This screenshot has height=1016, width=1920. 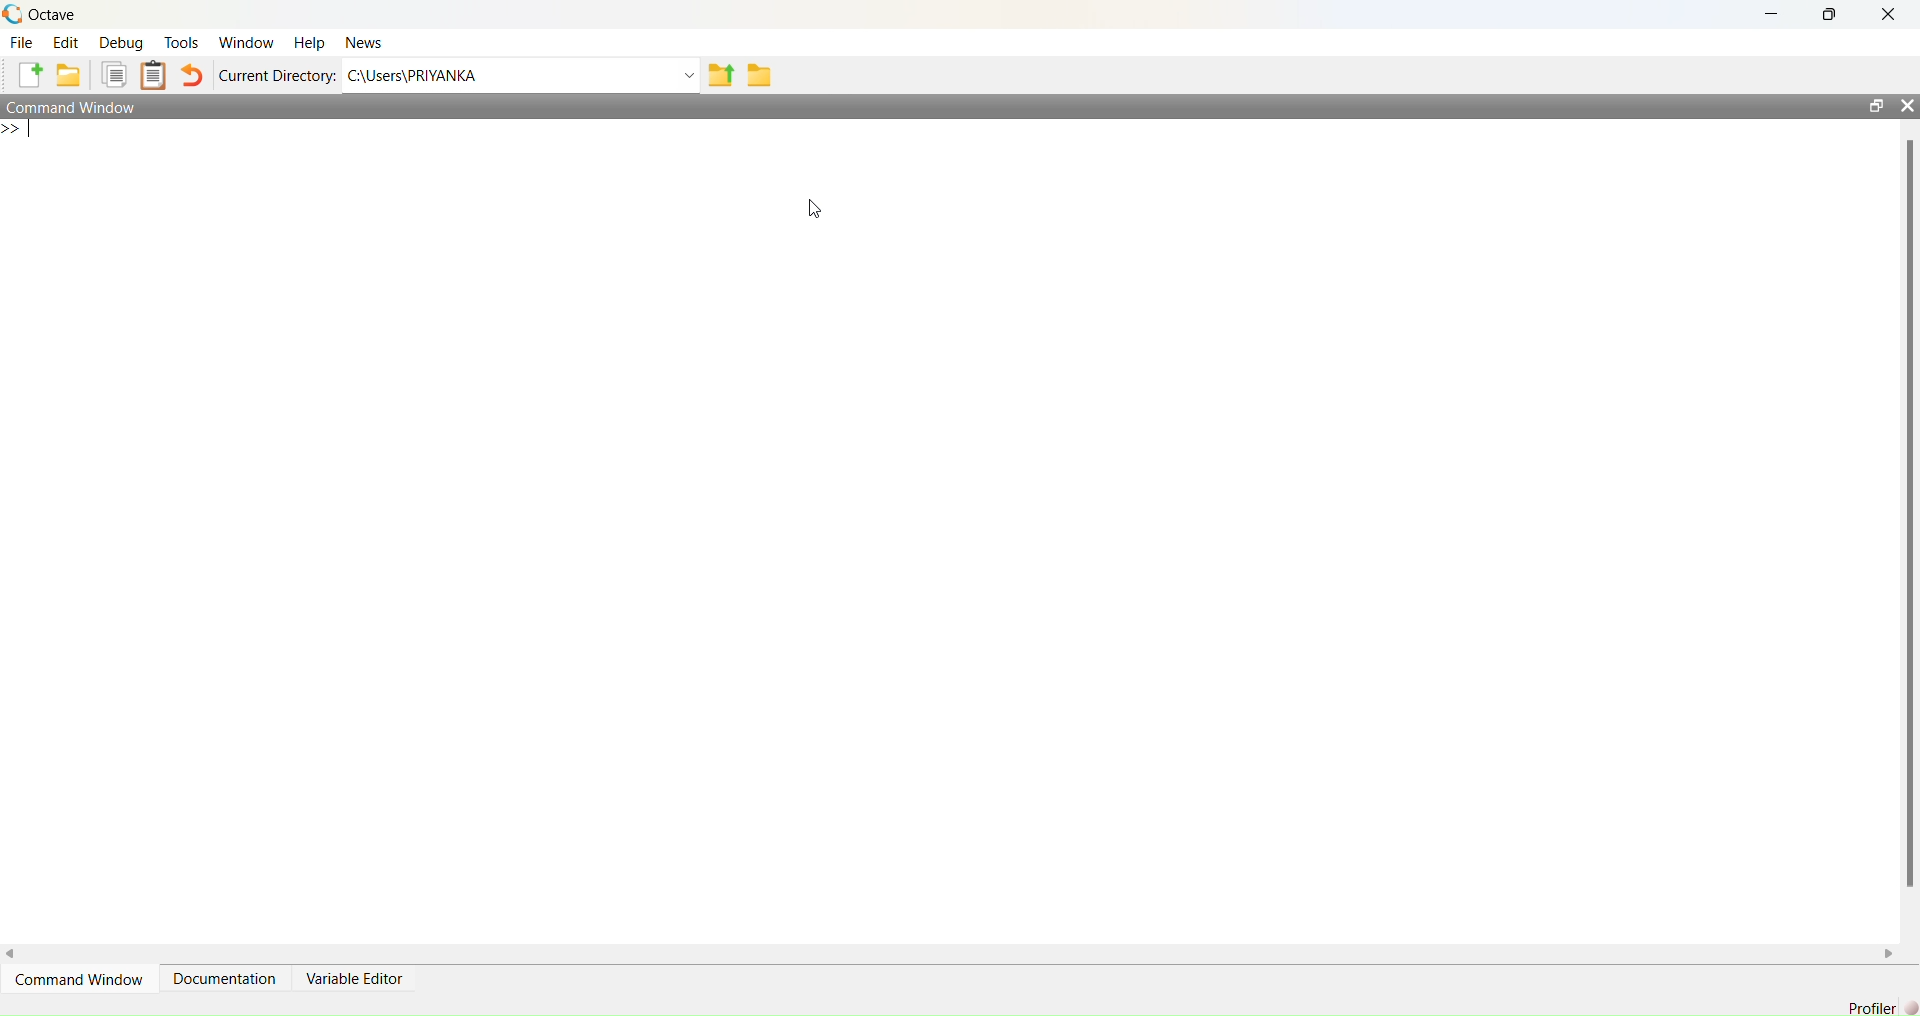 What do you see at coordinates (1832, 14) in the screenshot?
I see `maximise` at bounding box center [1832, 14].